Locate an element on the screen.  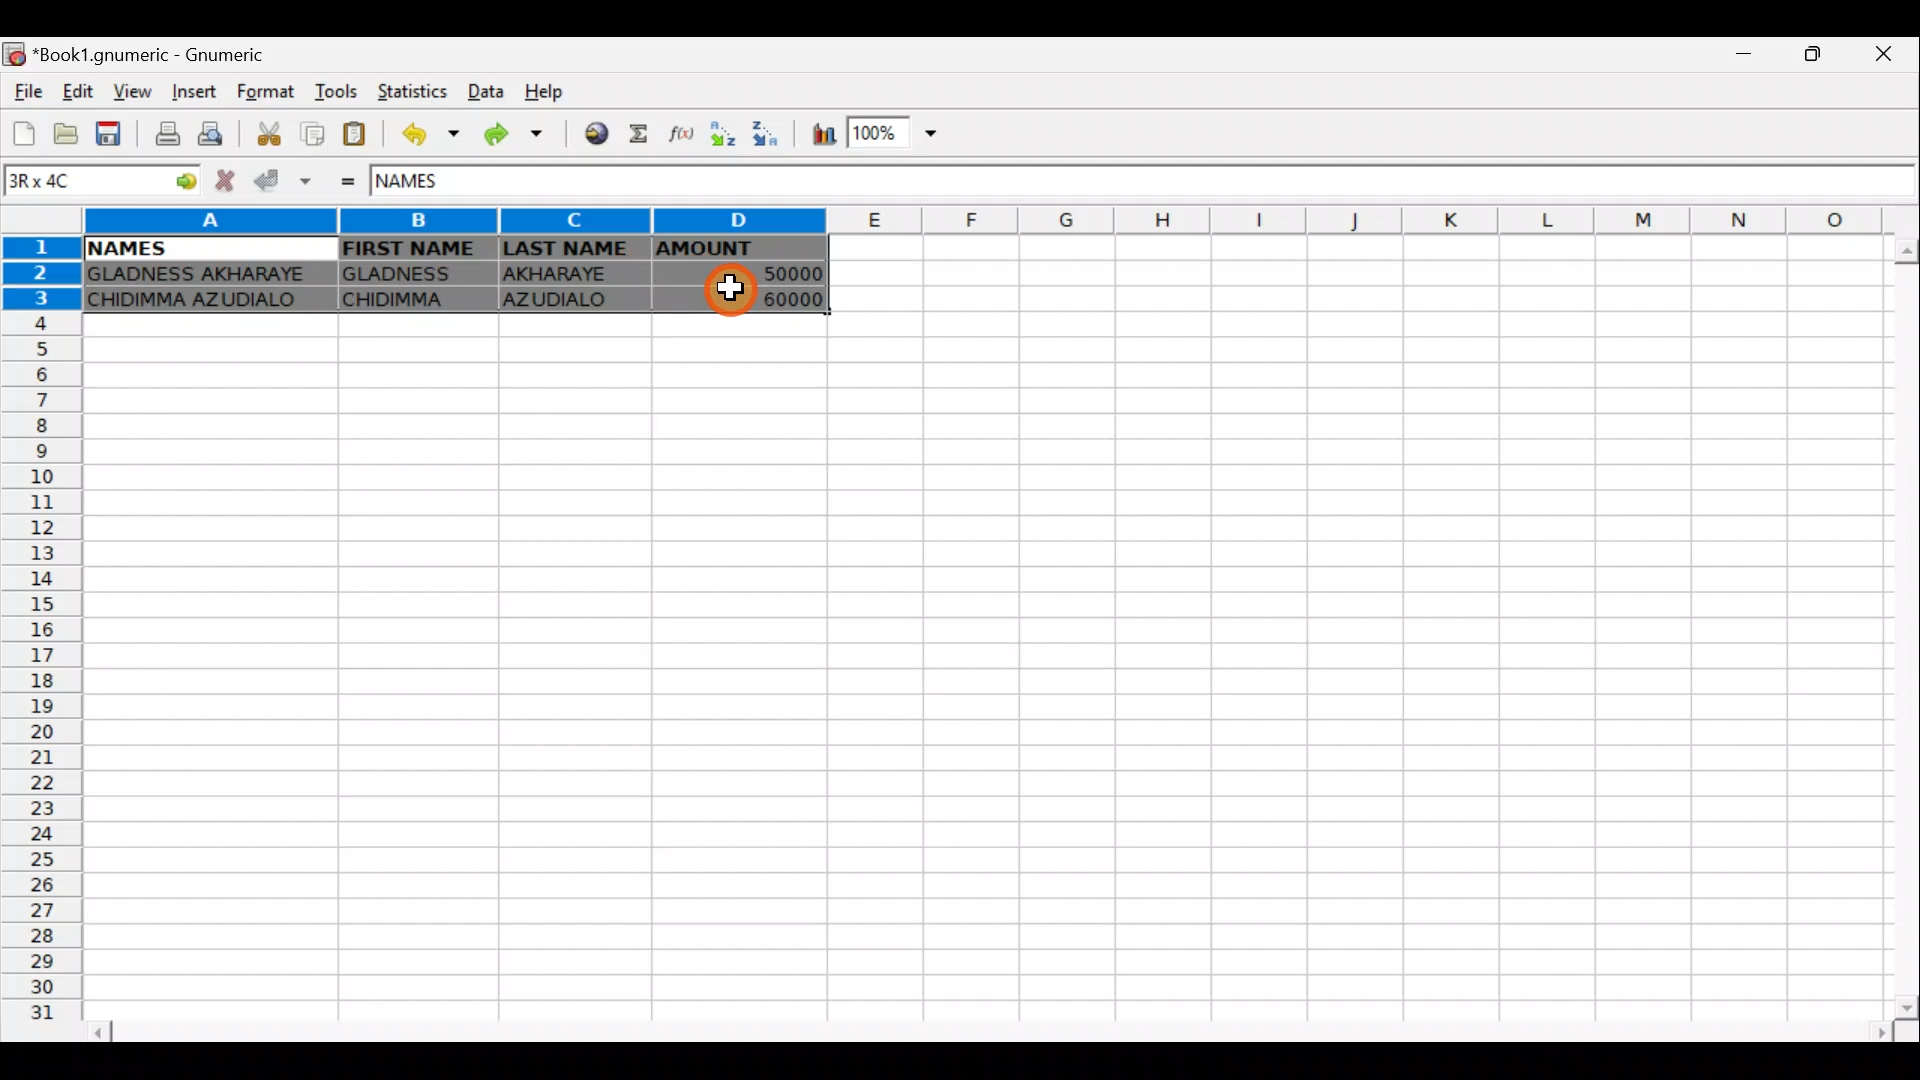
Cell name 3Rx4C is located at coordinates (74, 183).